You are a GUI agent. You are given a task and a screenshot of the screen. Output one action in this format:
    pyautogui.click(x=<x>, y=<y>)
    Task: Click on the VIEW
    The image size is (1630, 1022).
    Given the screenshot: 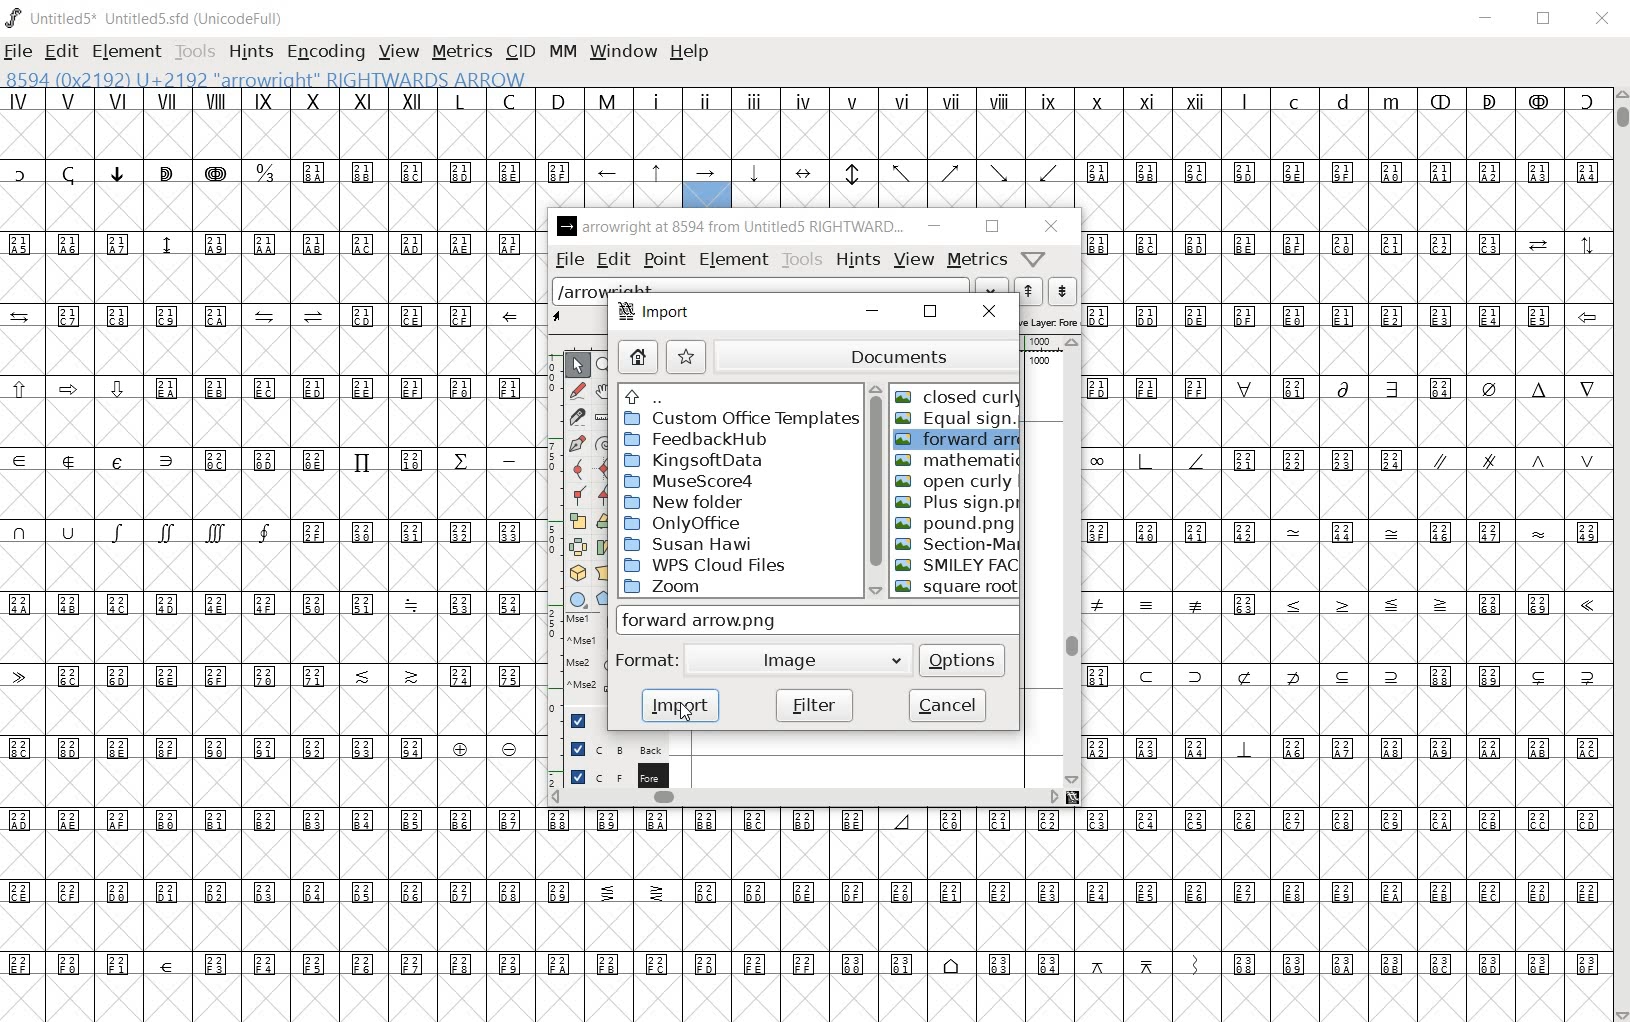 What is the action you would take?
    pyautogui.click(x=397, y=52)
    